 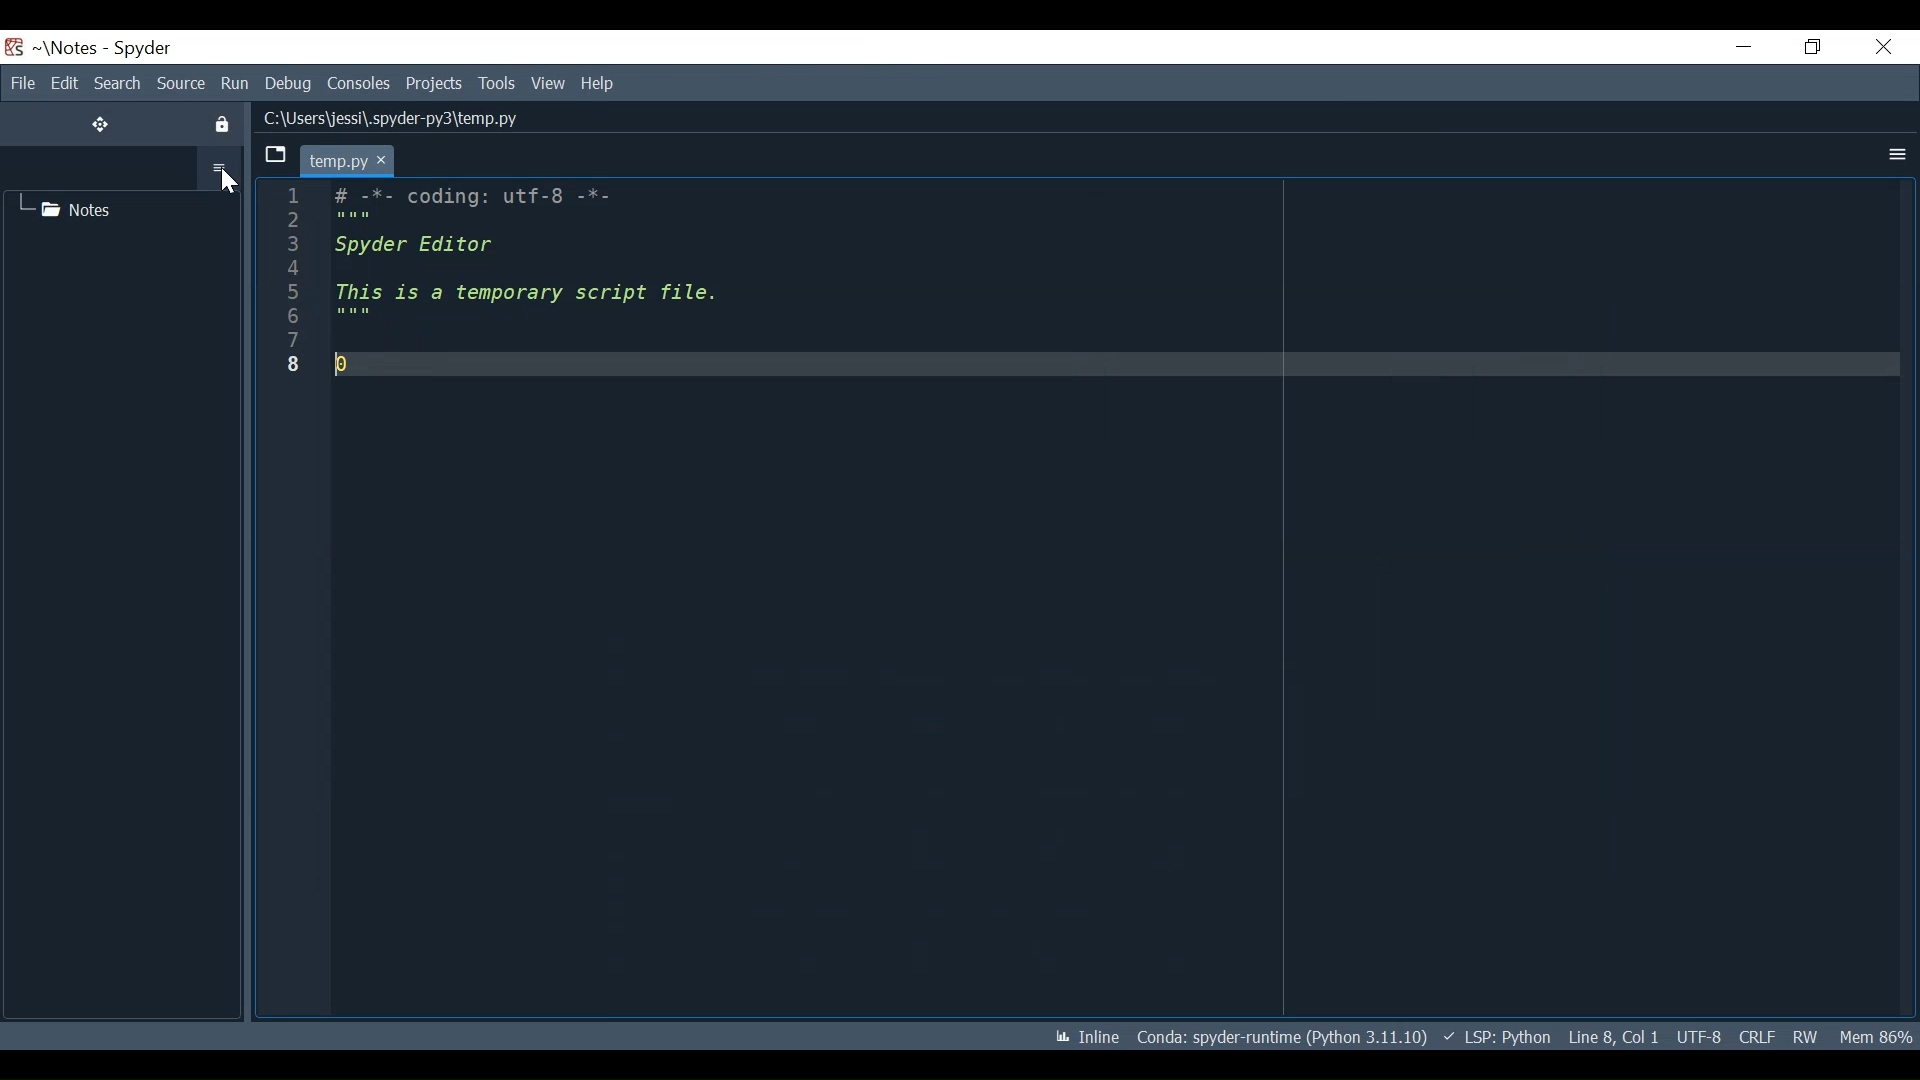 What do you see at coordinates (549, 85) in the screenshot?
I see `View` at bounding box center [549, 85].